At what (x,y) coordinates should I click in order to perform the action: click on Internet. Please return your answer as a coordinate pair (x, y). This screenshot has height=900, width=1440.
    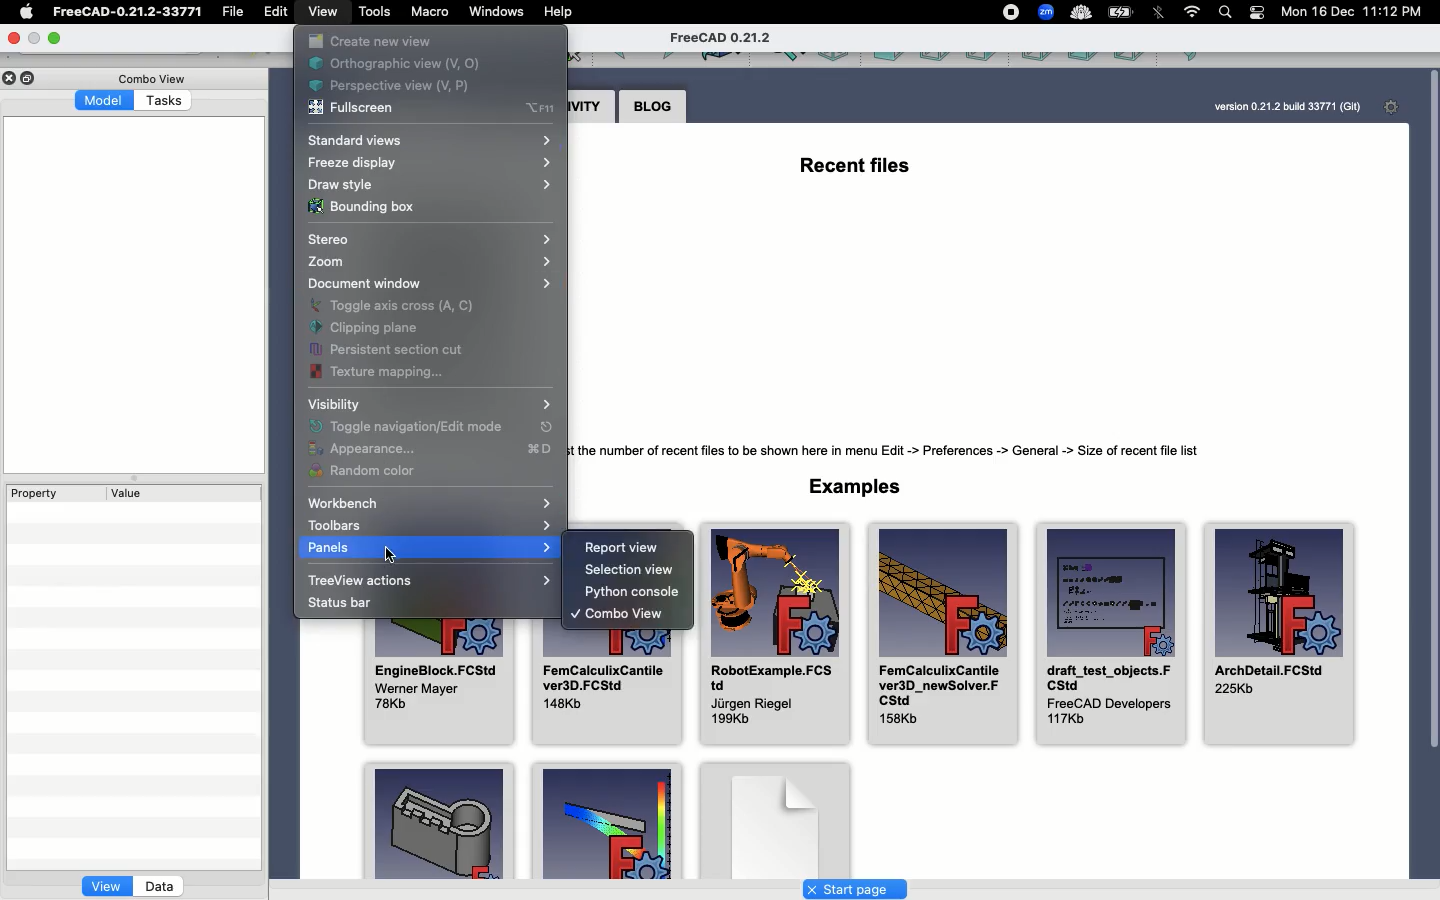
    Looking at the image, I should click on (1193, 12).